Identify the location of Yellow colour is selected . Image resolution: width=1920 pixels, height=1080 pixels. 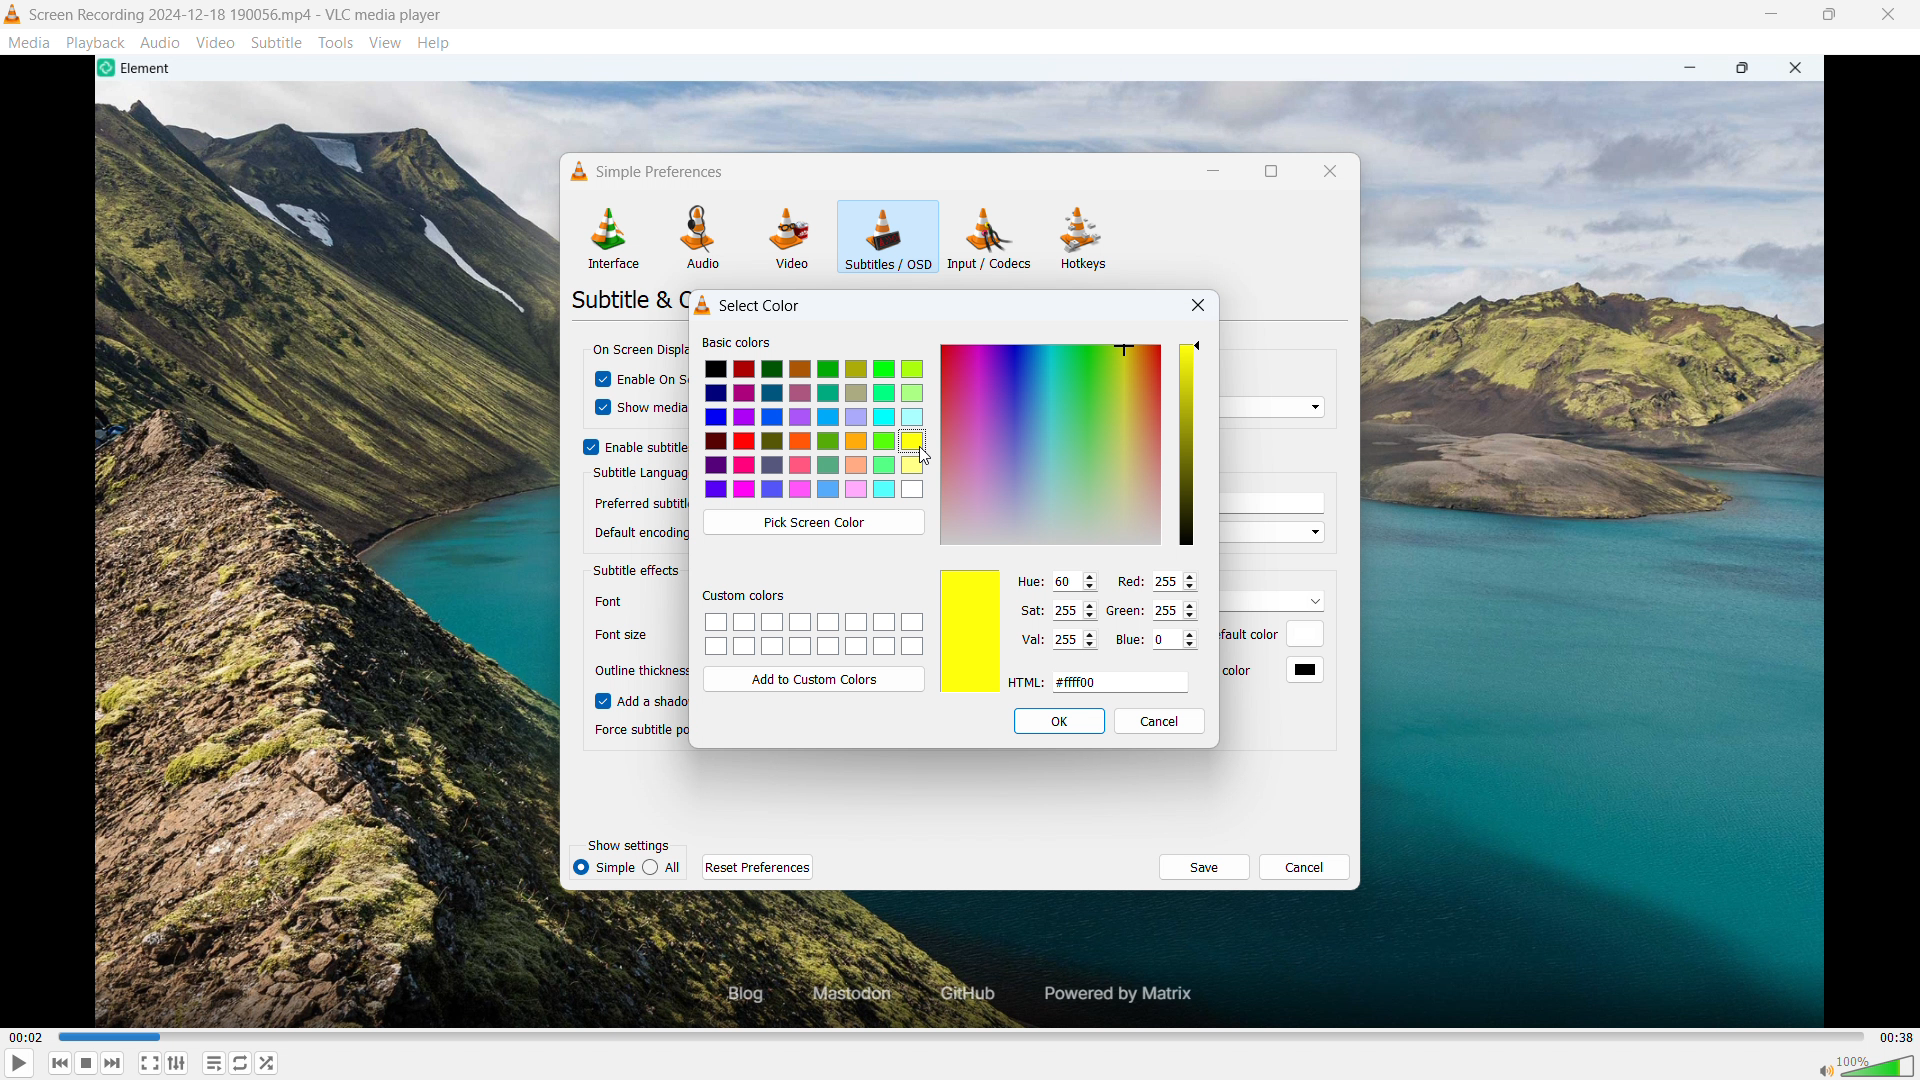
(912, 441).